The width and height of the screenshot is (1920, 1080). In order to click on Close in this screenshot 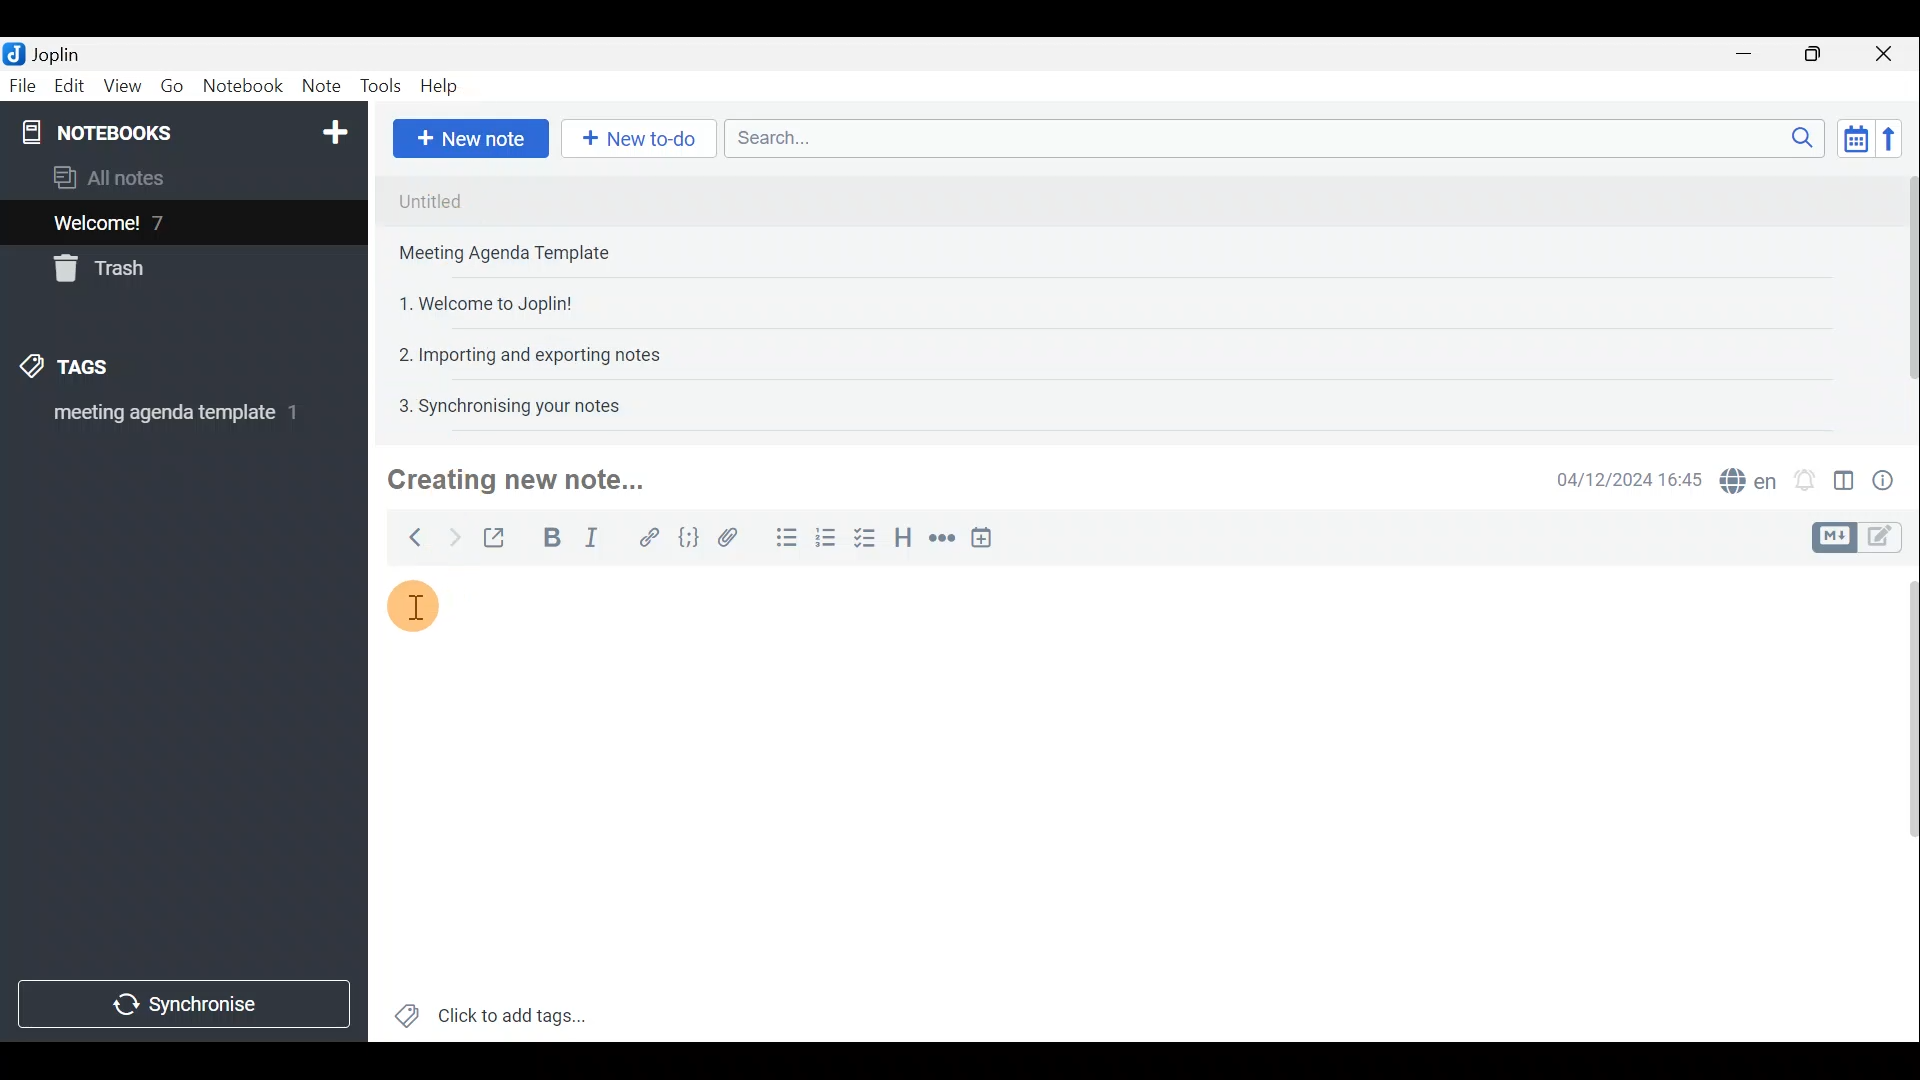, I will do `click(1890, 53)`.